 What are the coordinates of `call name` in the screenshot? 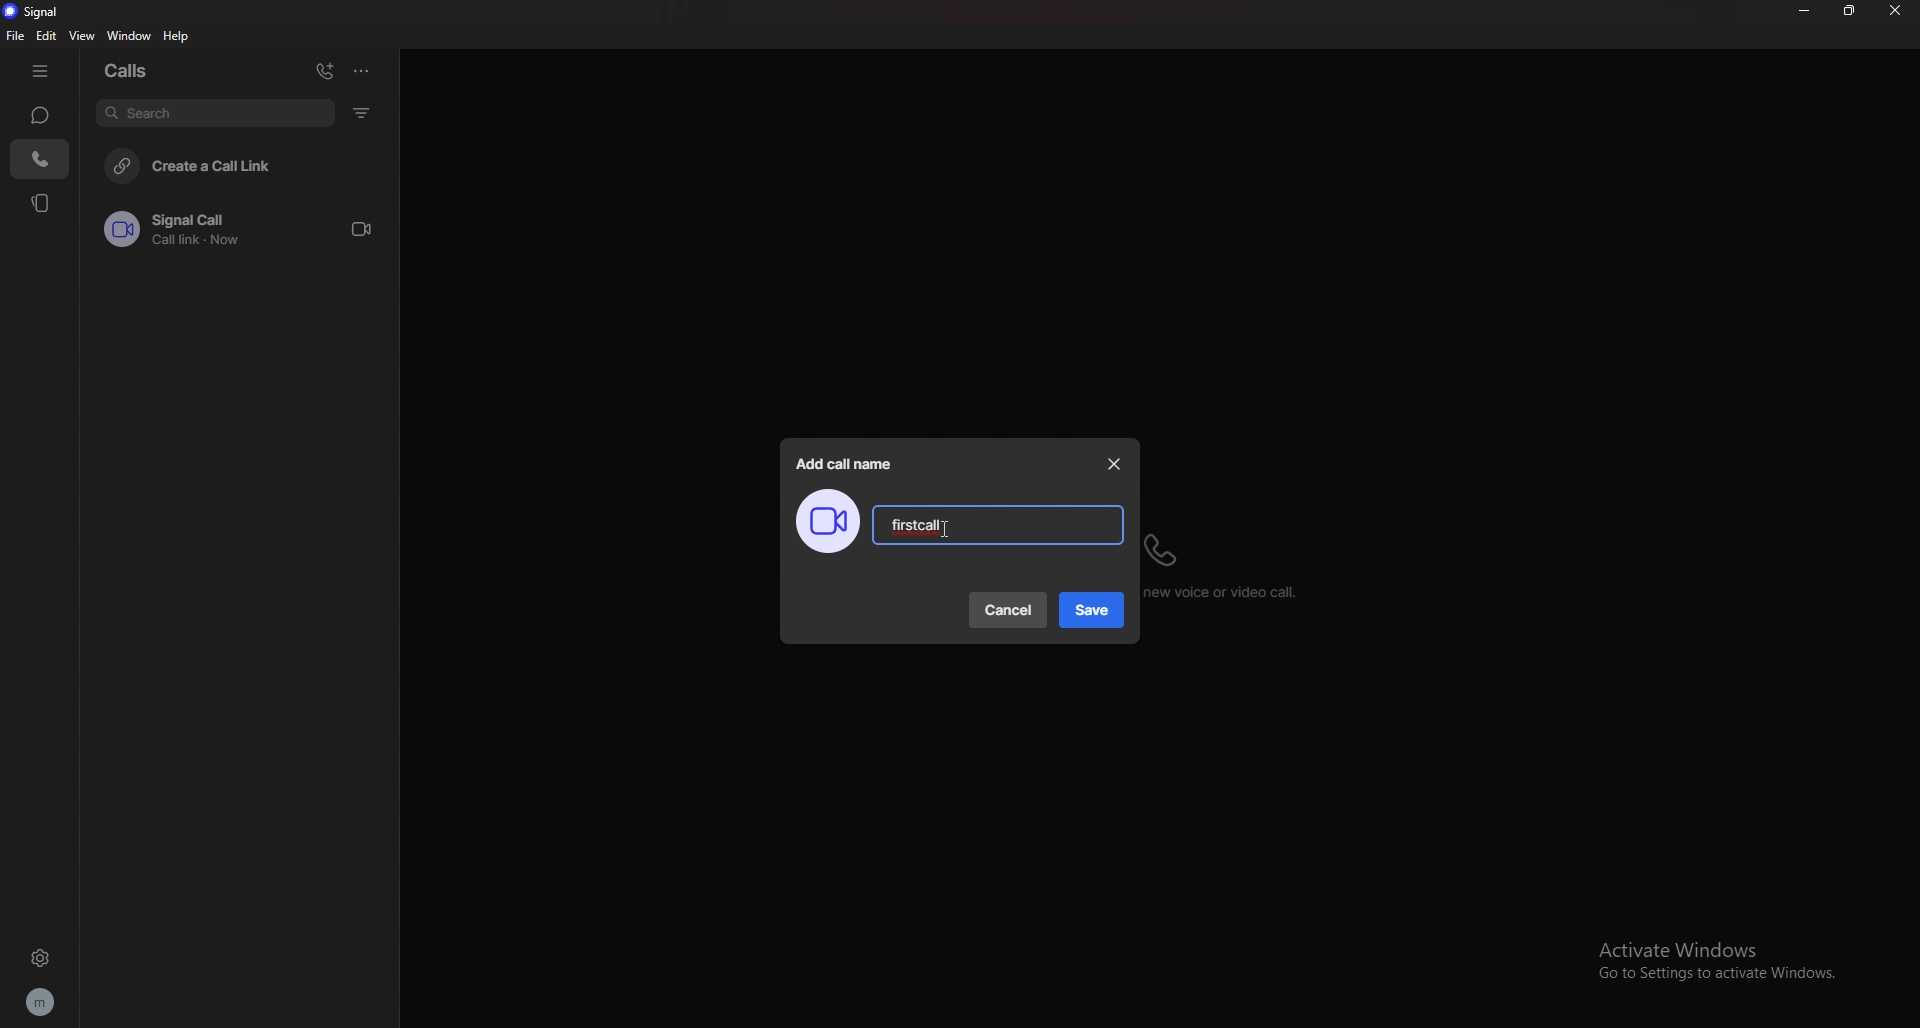 It's located at (916, 525).